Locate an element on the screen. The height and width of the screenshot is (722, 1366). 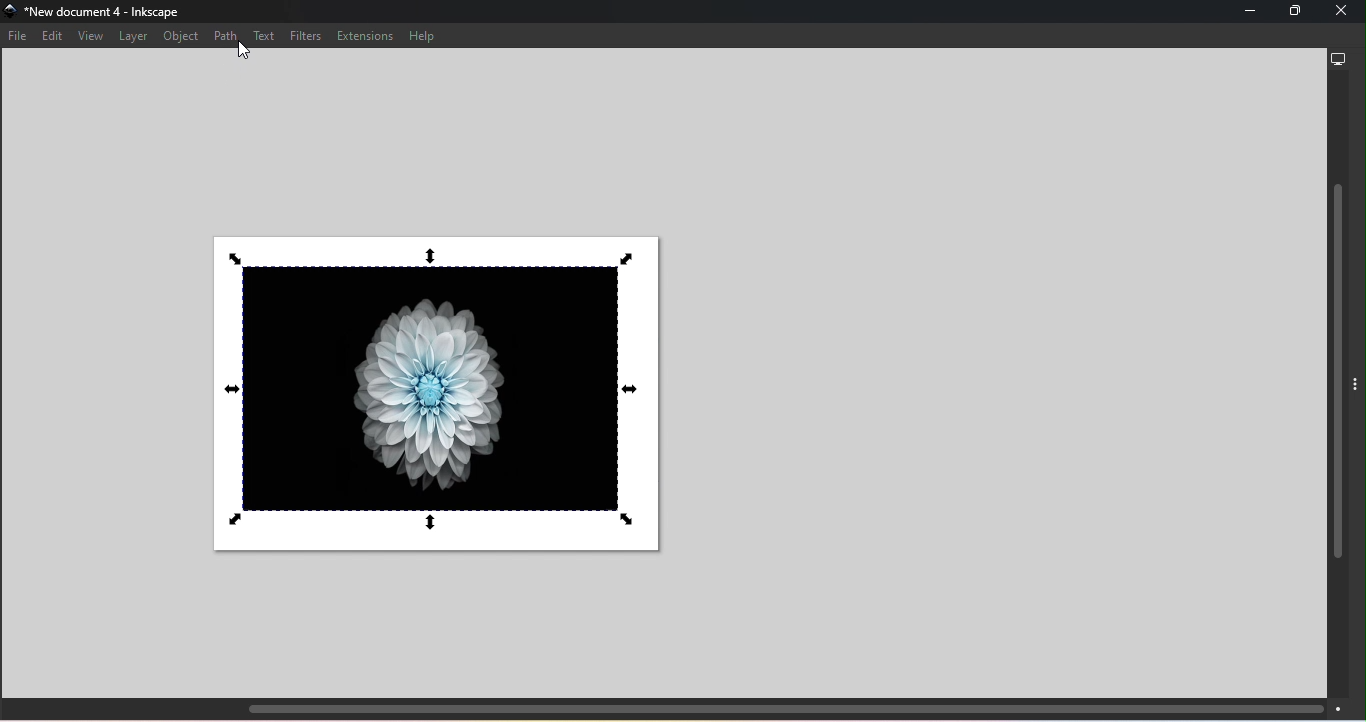
Extensions is located at coordinates (367, 36).